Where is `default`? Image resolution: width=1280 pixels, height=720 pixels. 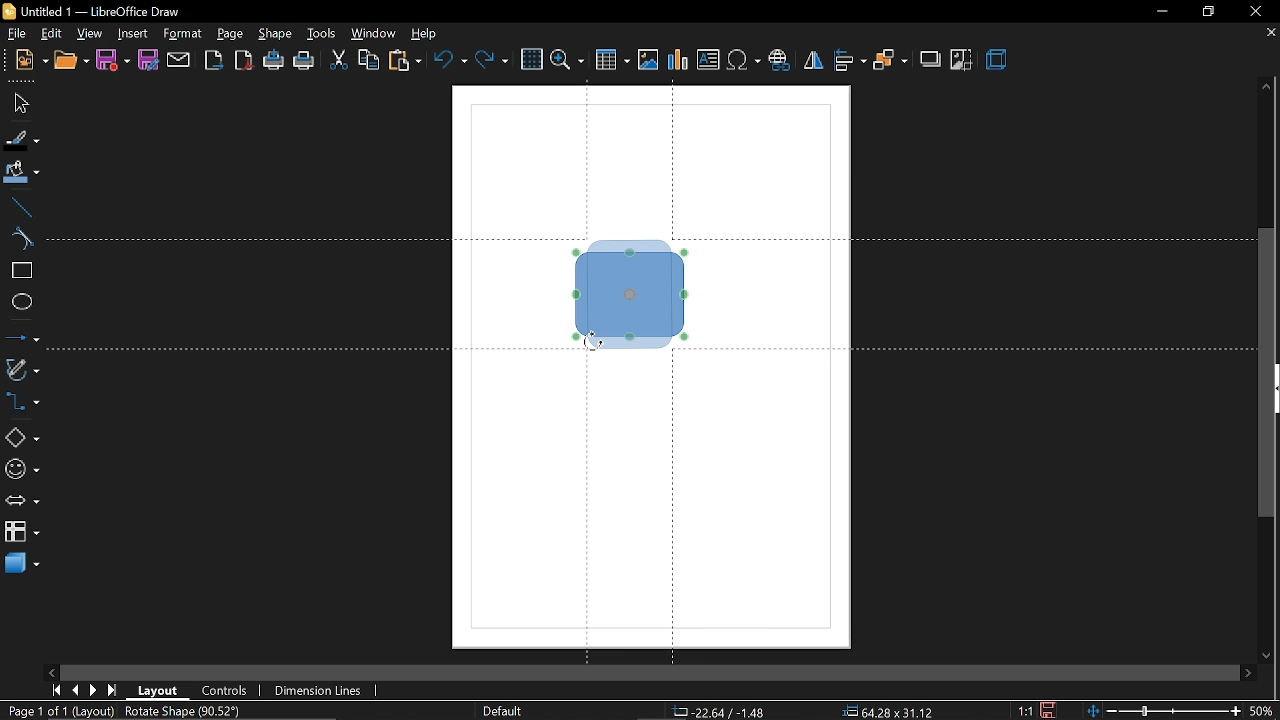 default is located at coordinates (503, 711).